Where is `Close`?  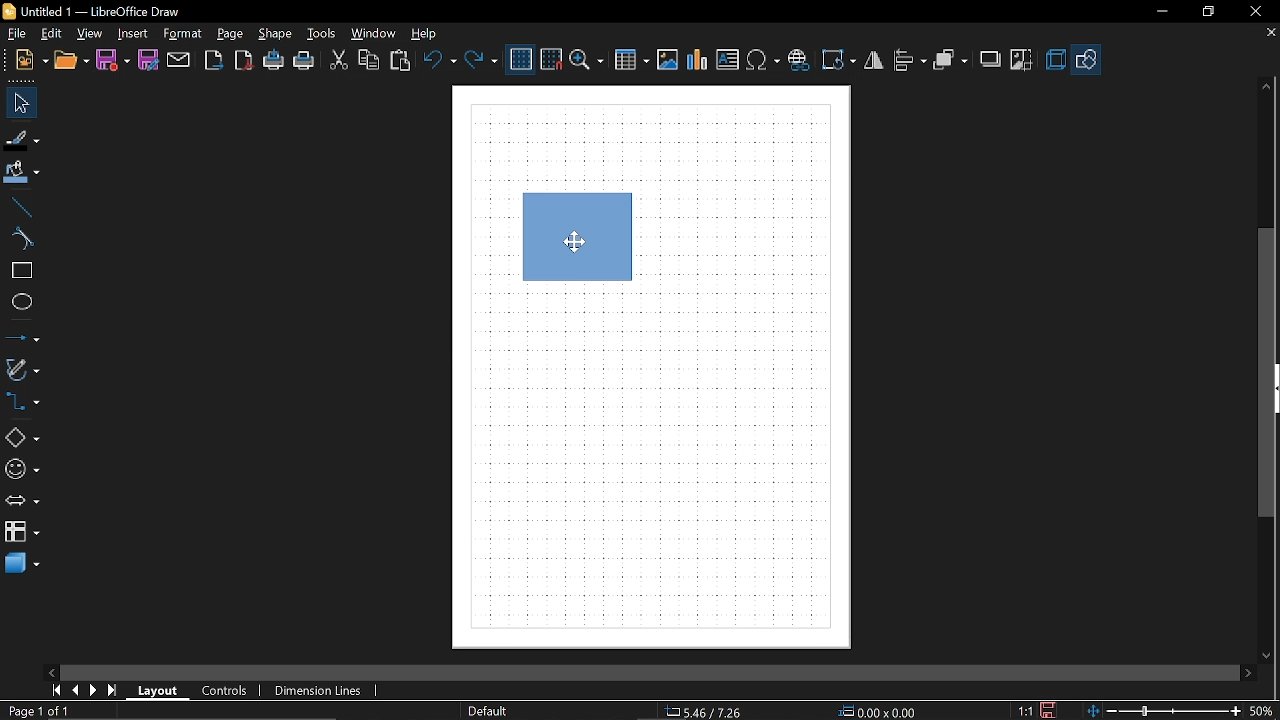 Close is located at coordinates (1254, 12).